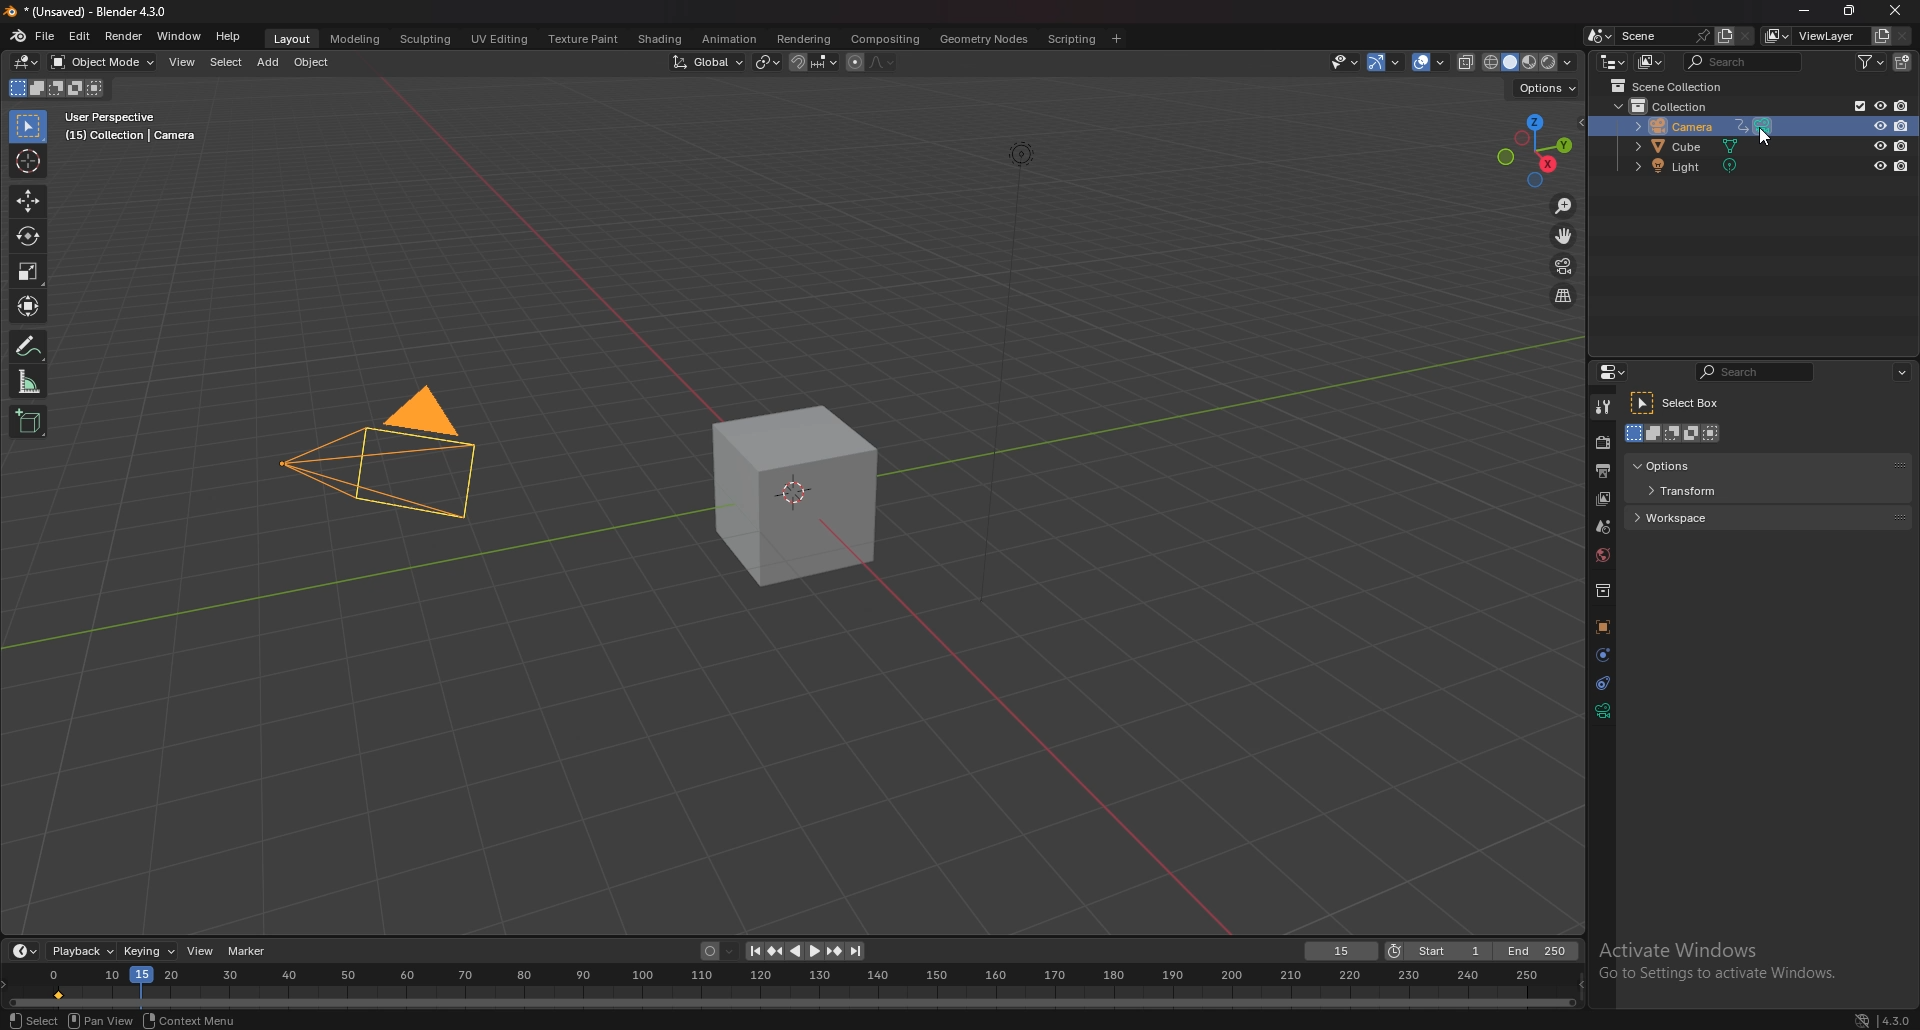 This screenshot has height=1030, width=1920. Describe the element at coordinates (1852, 105) in the screenshot. I see `exclude from viewlayer` at that location.